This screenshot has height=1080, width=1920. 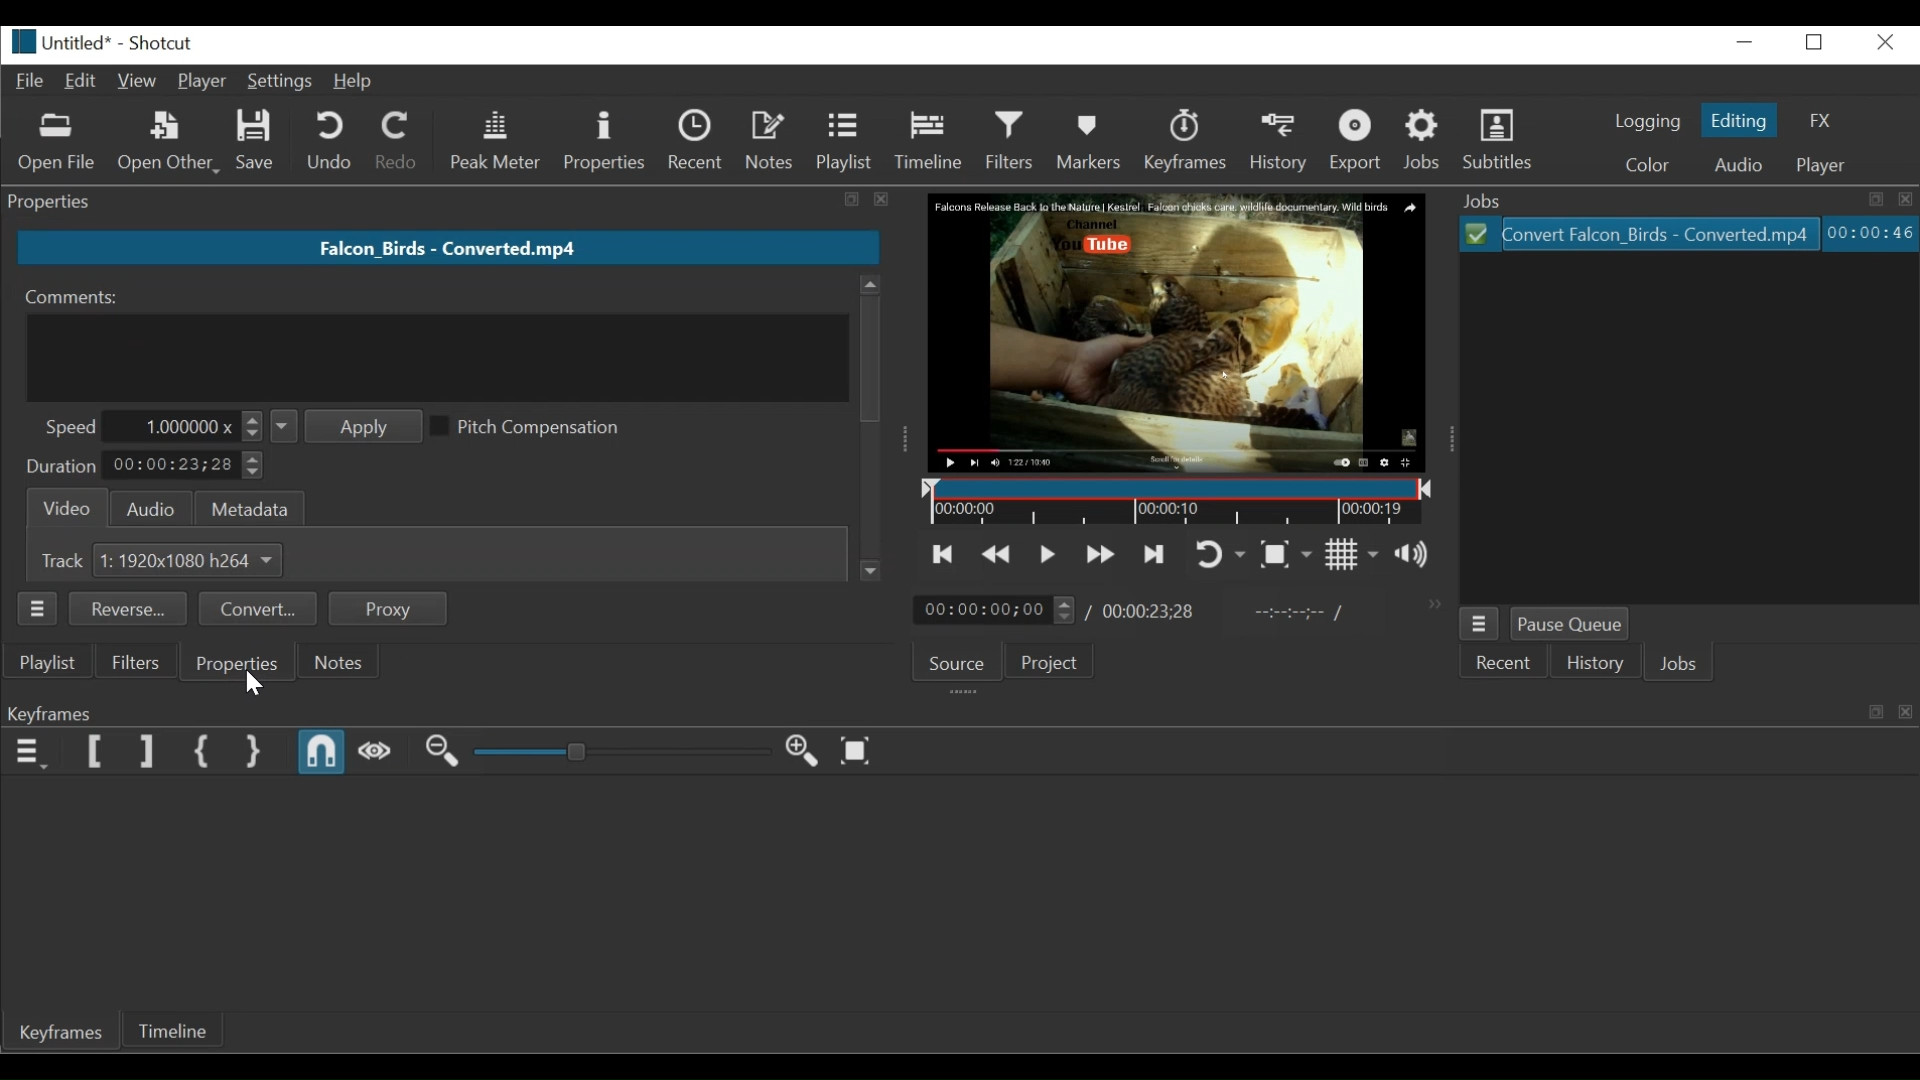 What do you see at coordinates (1747, 45) in the screenshot?
I see `minimize` at bounding box center [1747, 45].